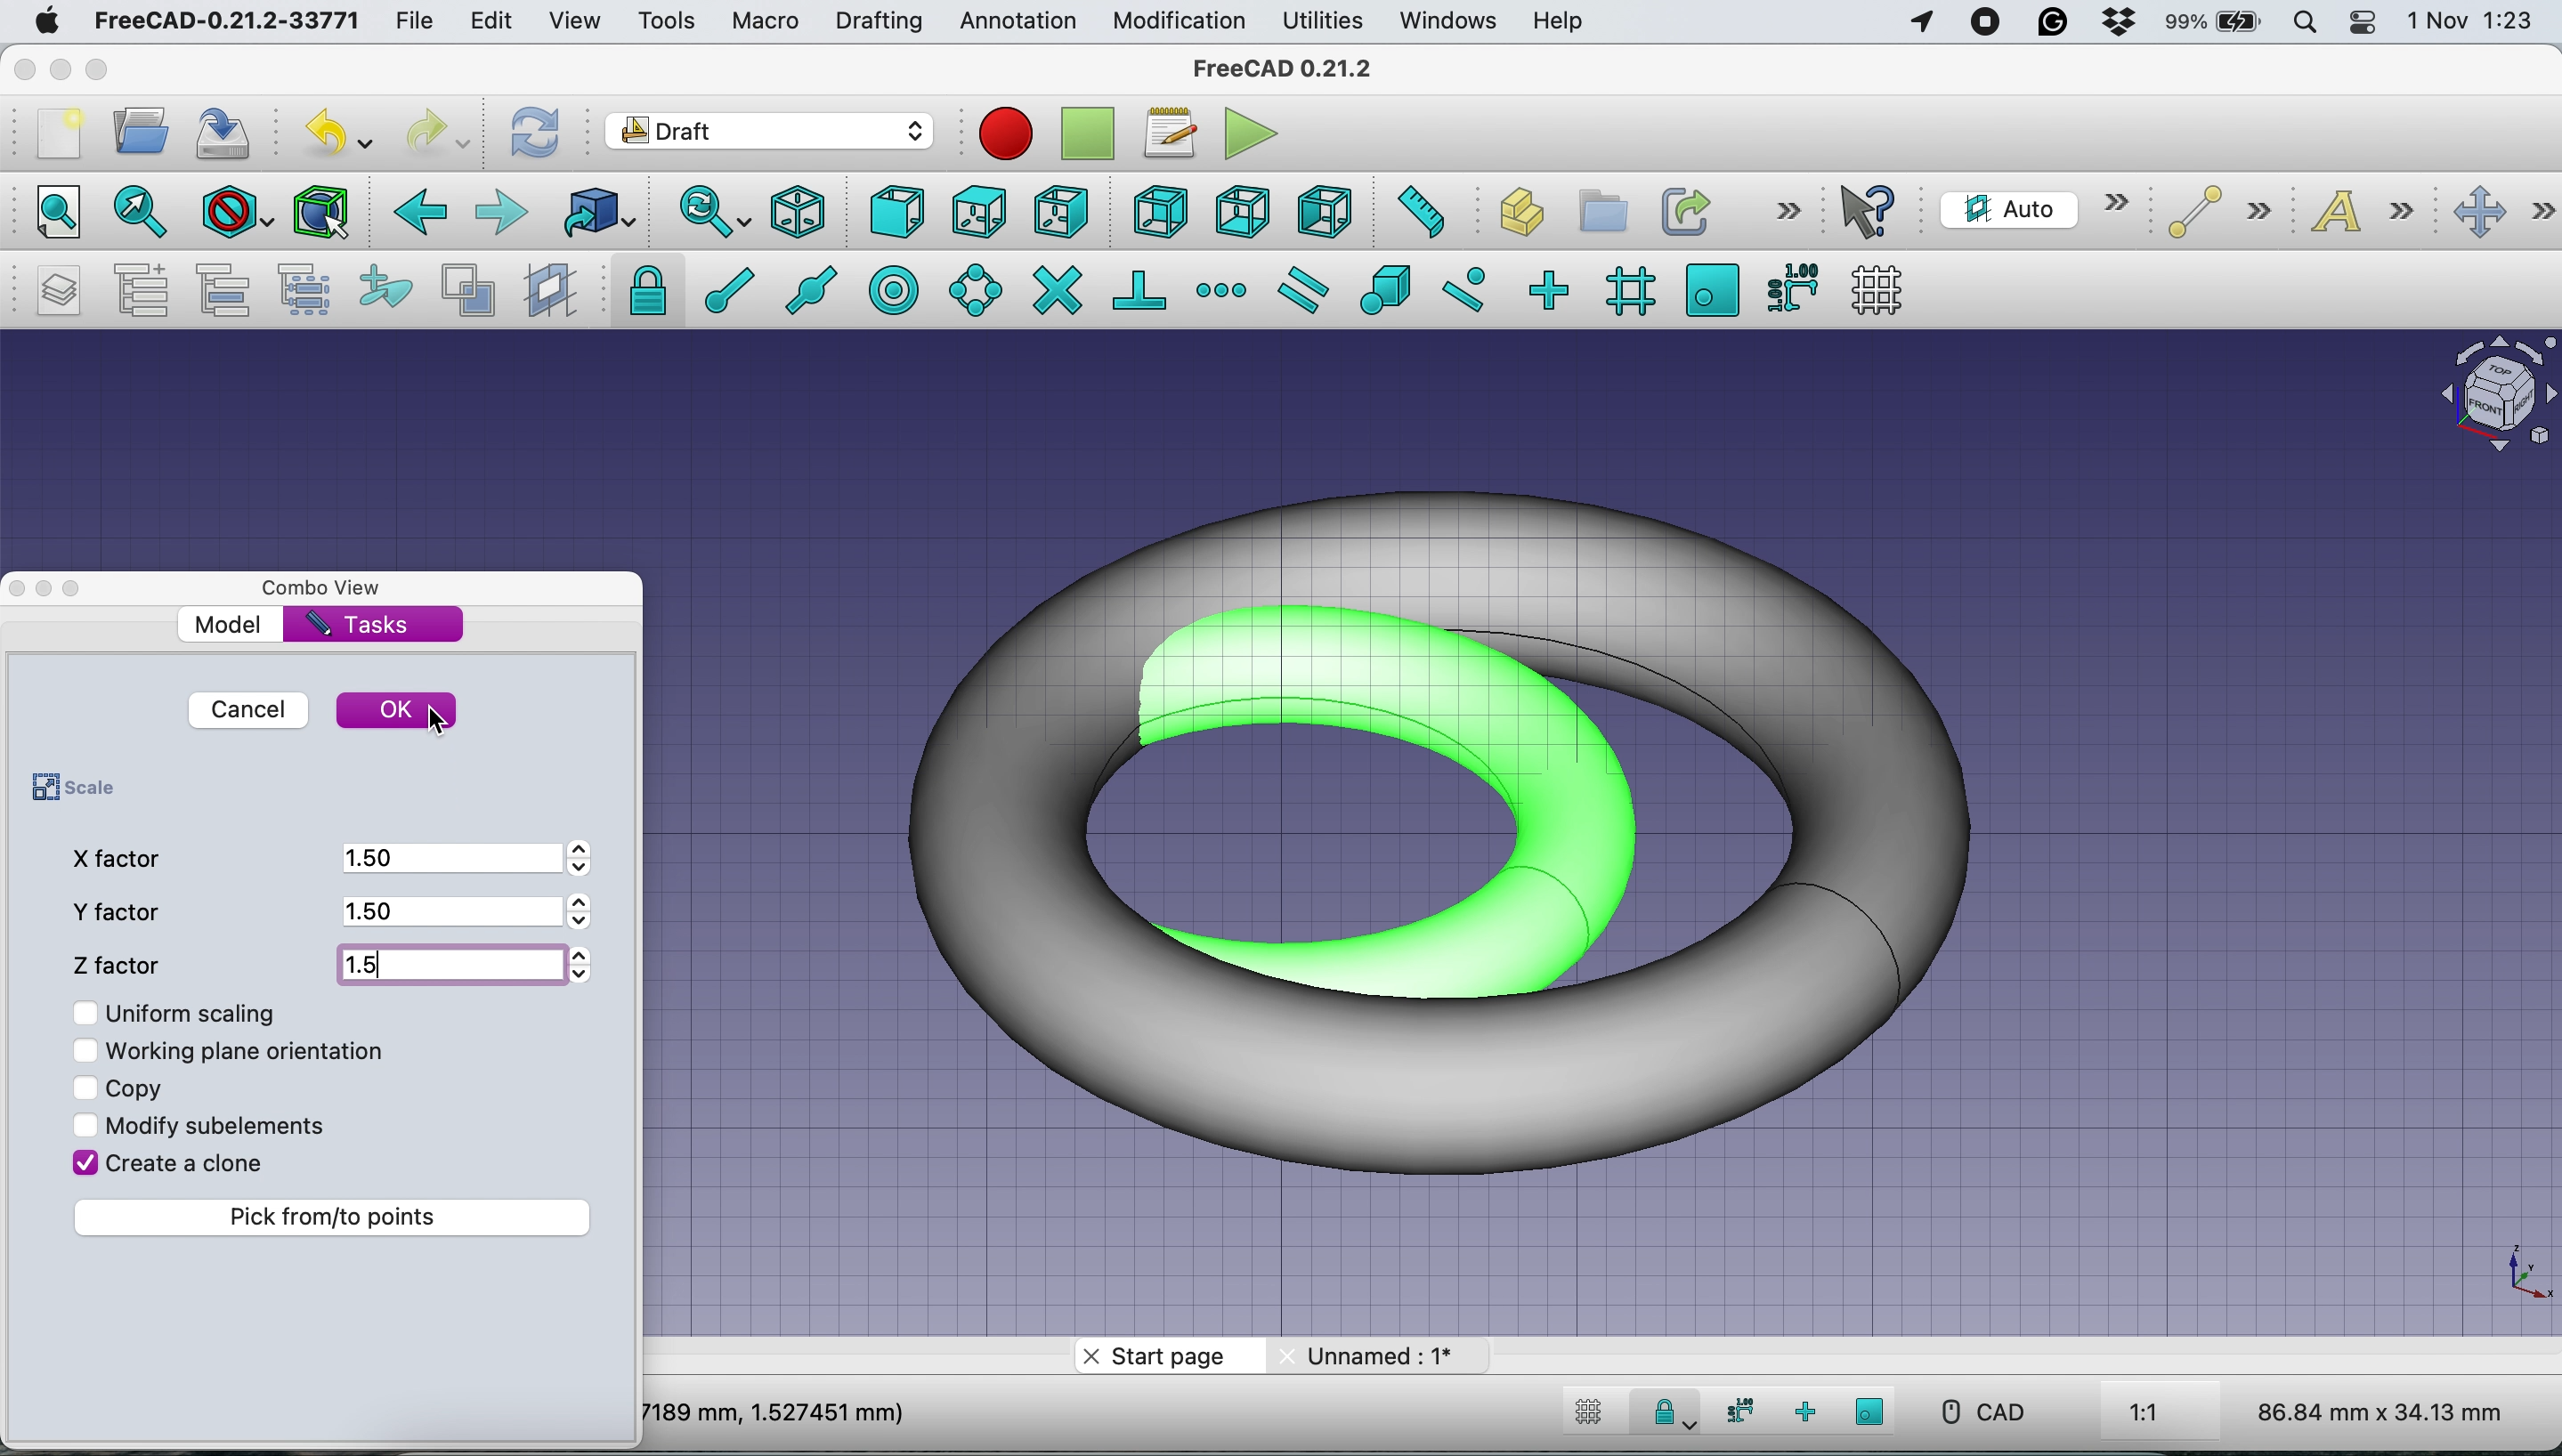  I want to click on fit all, so click(53, 215).